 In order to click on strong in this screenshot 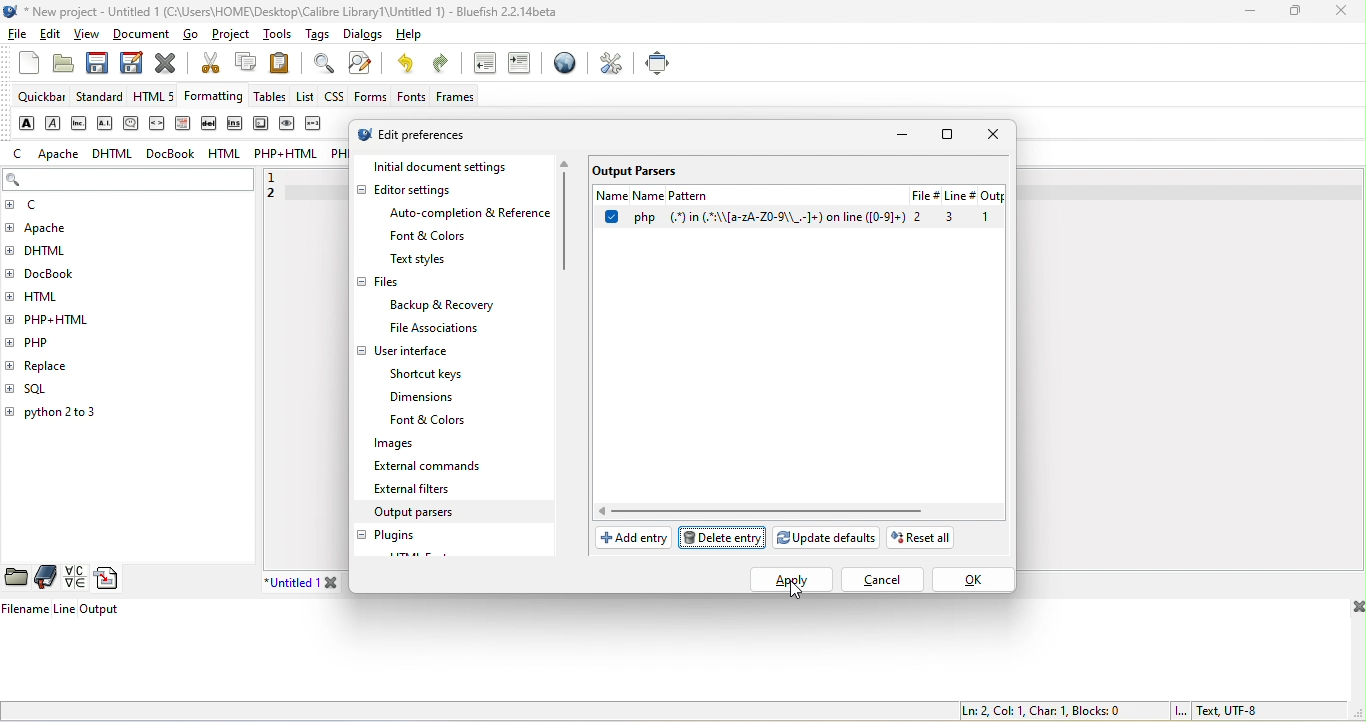, I will do `click(24, 122)`.